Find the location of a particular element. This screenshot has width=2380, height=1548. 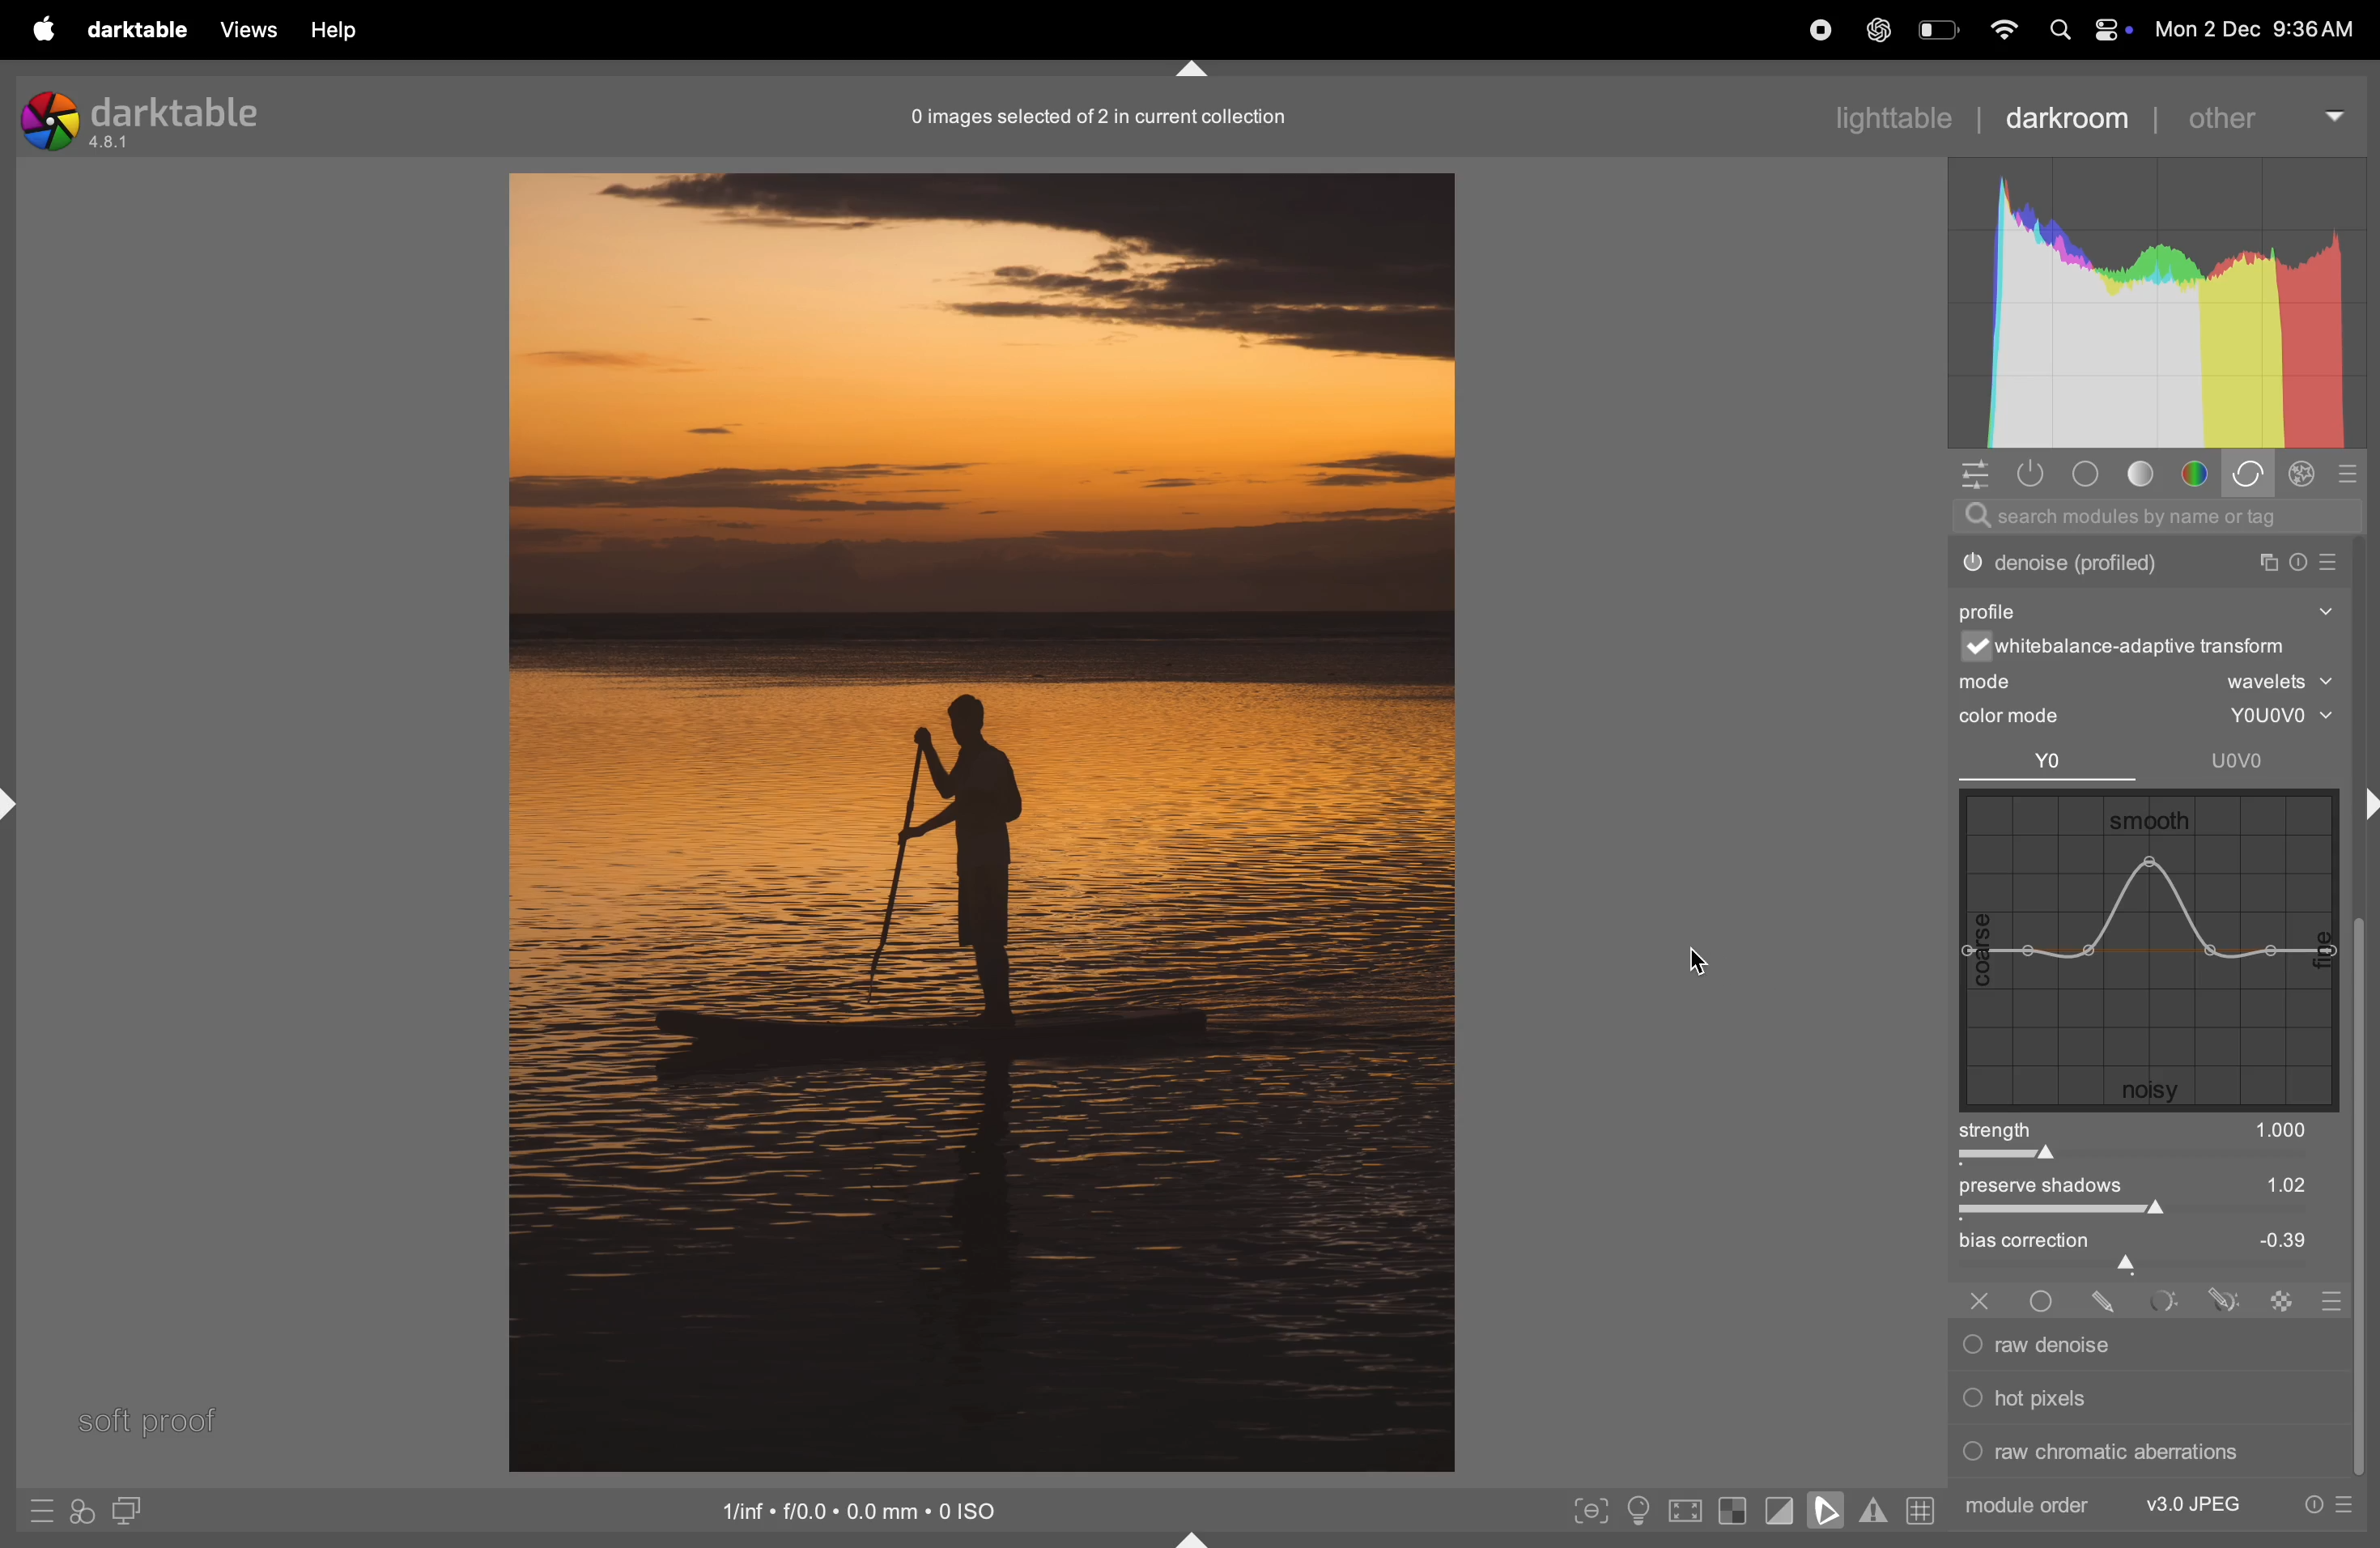

colors is located at coordinates (2198, 474).